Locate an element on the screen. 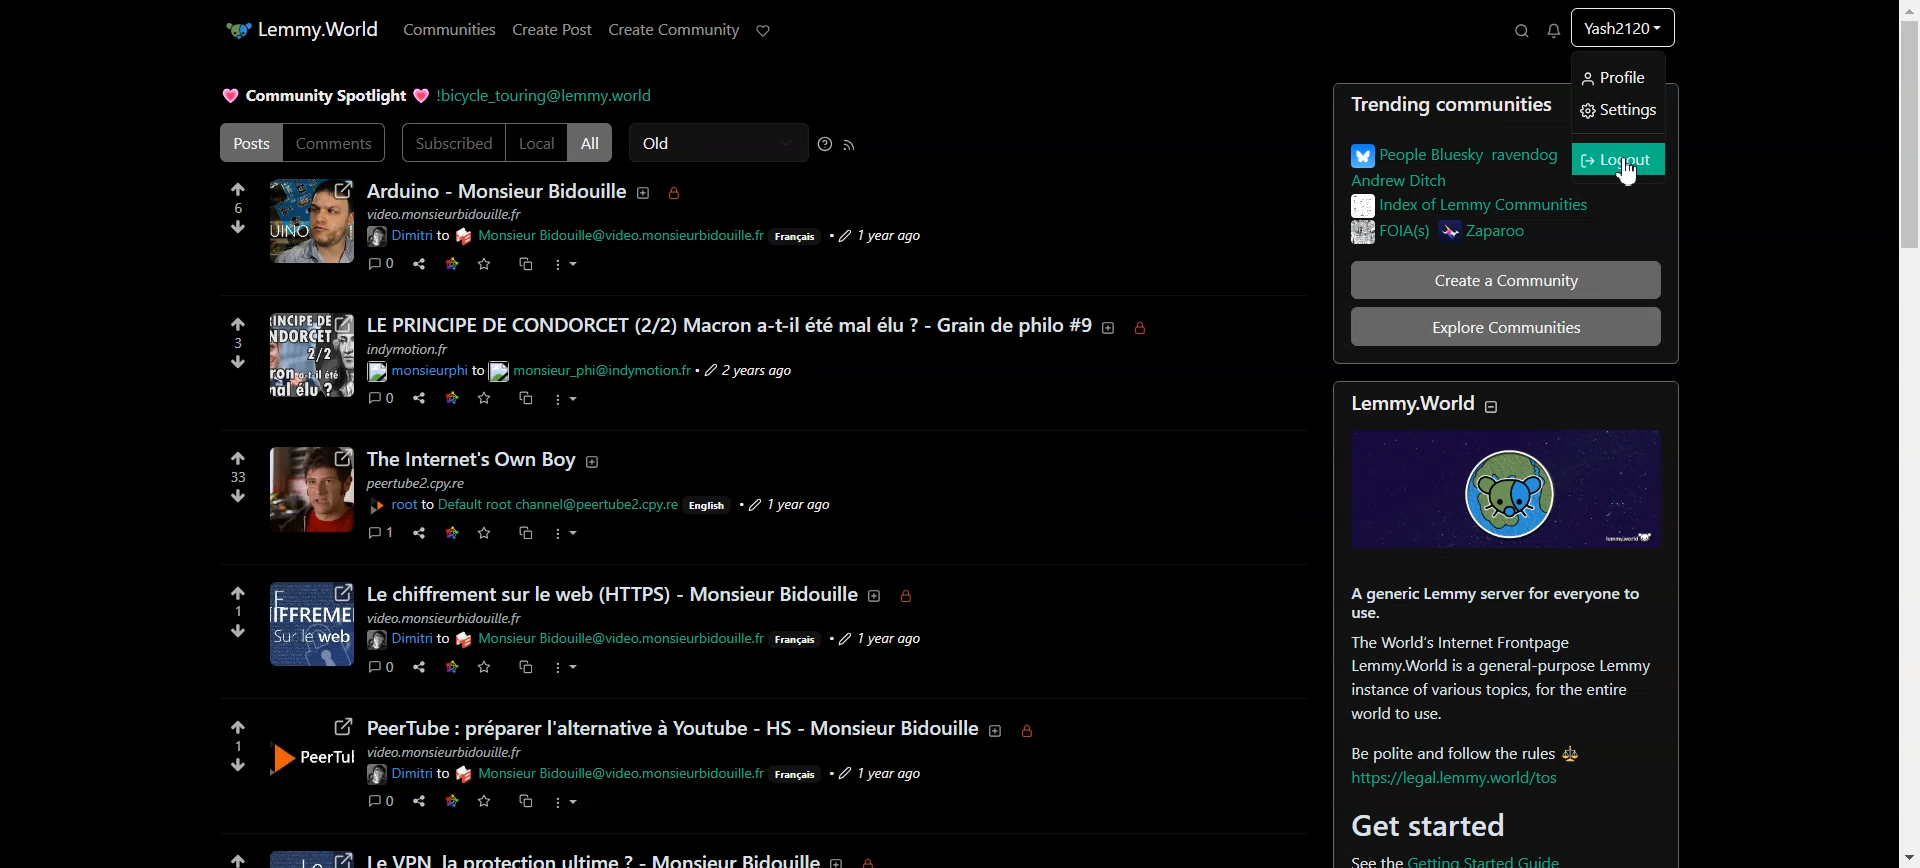  Lemmy.World is located at coordinates (1408, 405).